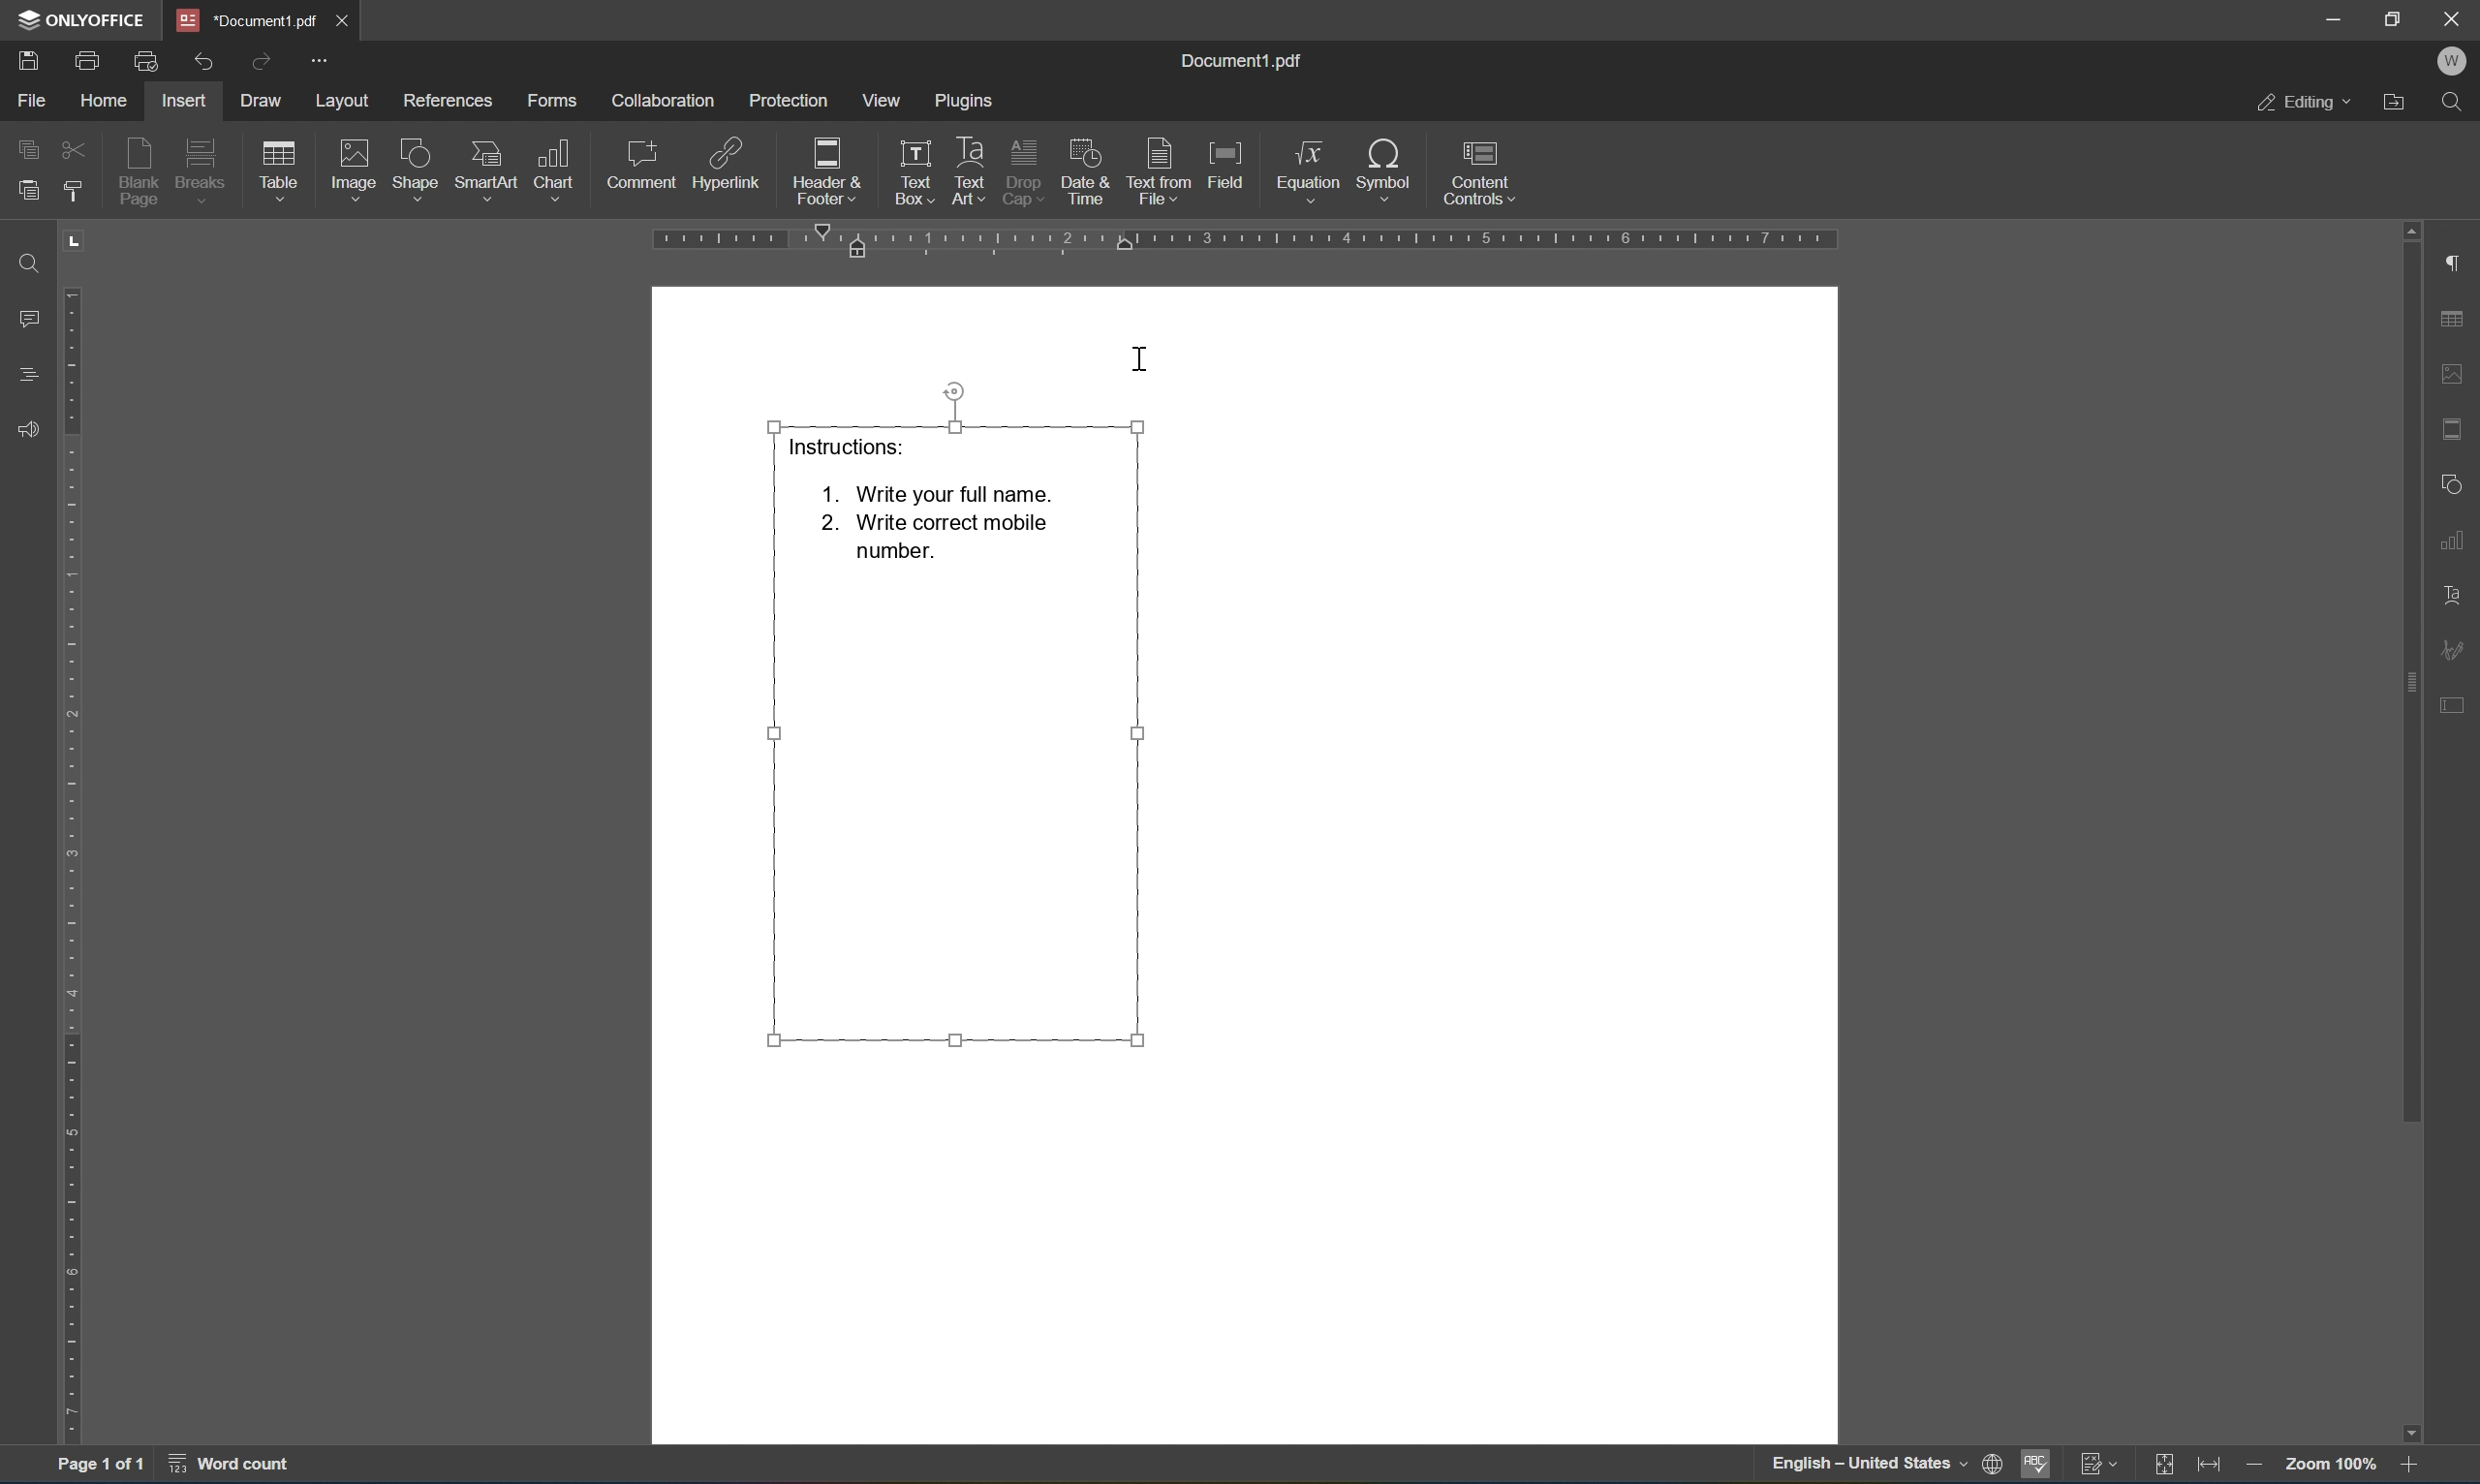 Image resolution: width=2480 pixels, height=1484 pixels. I want to click on Restore down, so click(2393, 19).